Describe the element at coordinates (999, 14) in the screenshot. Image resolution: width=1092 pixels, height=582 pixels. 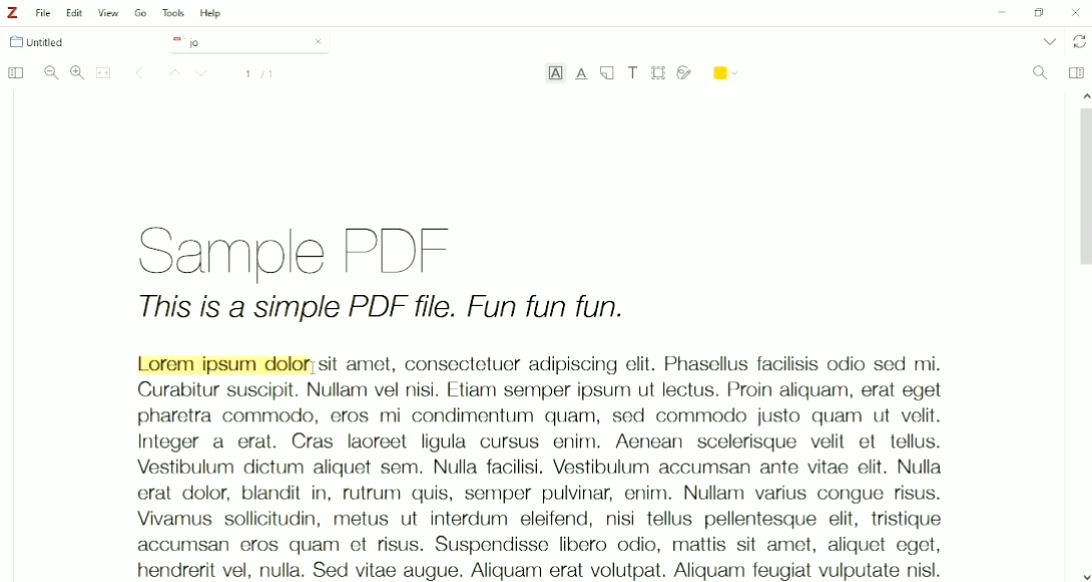
I see `Minimize` at that location.